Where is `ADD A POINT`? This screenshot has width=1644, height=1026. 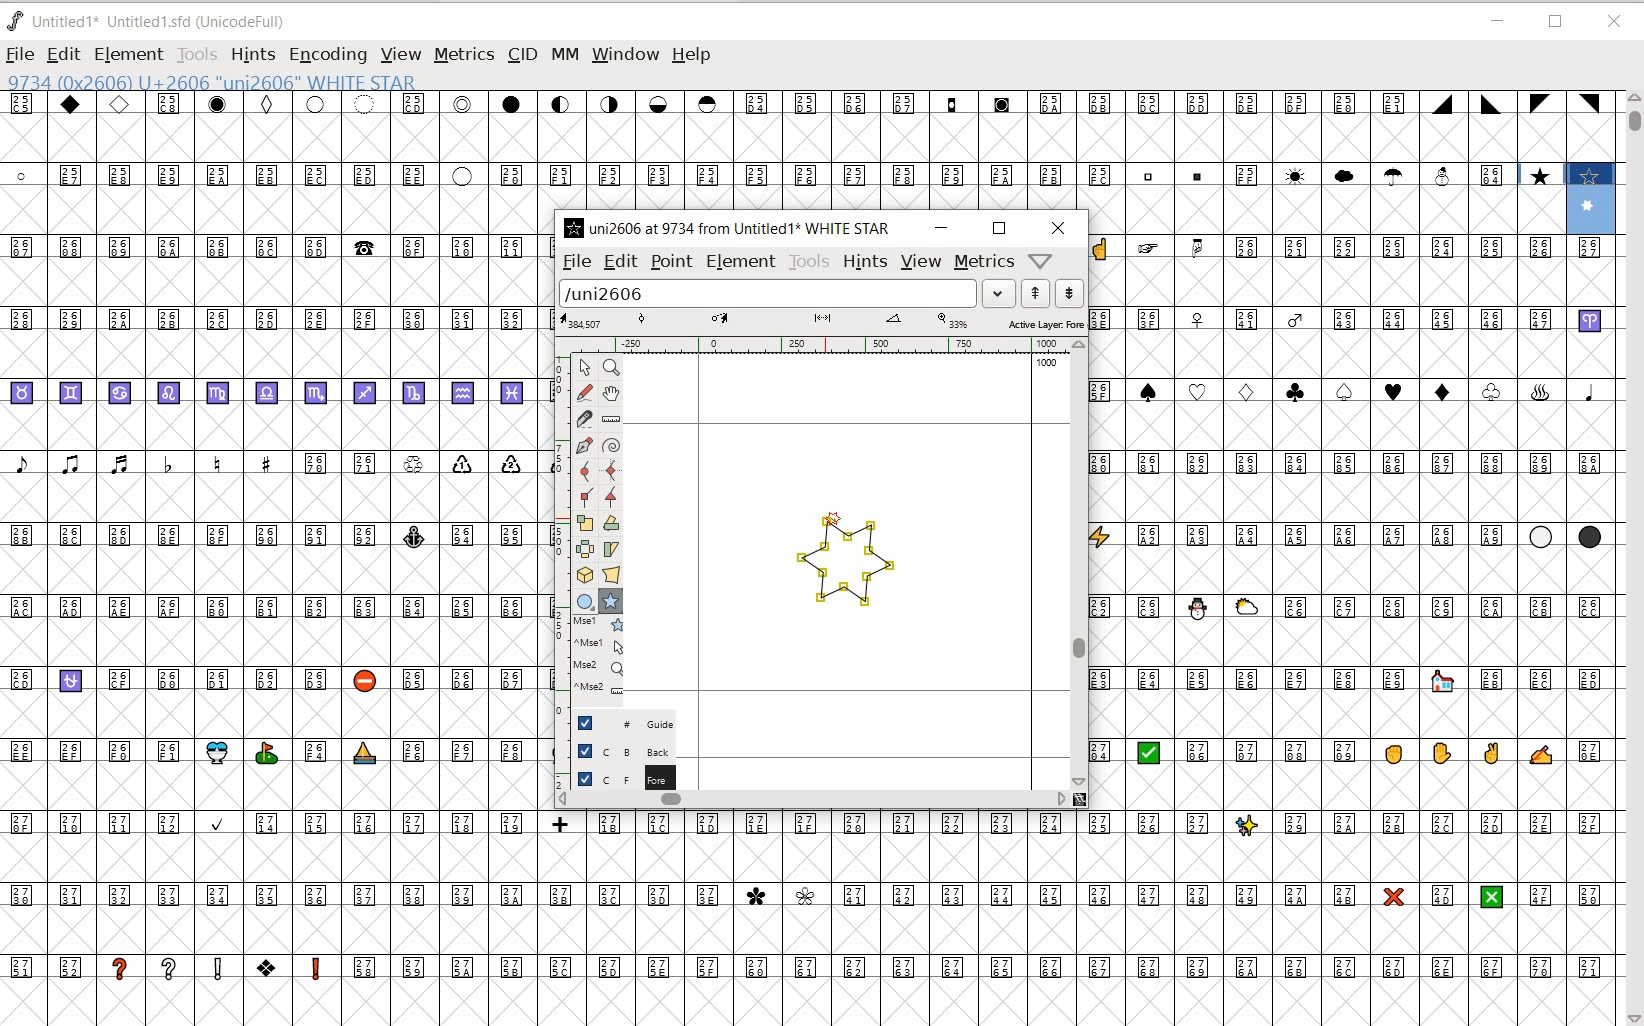
ADD A POINT is located at coordinates (586, 445).